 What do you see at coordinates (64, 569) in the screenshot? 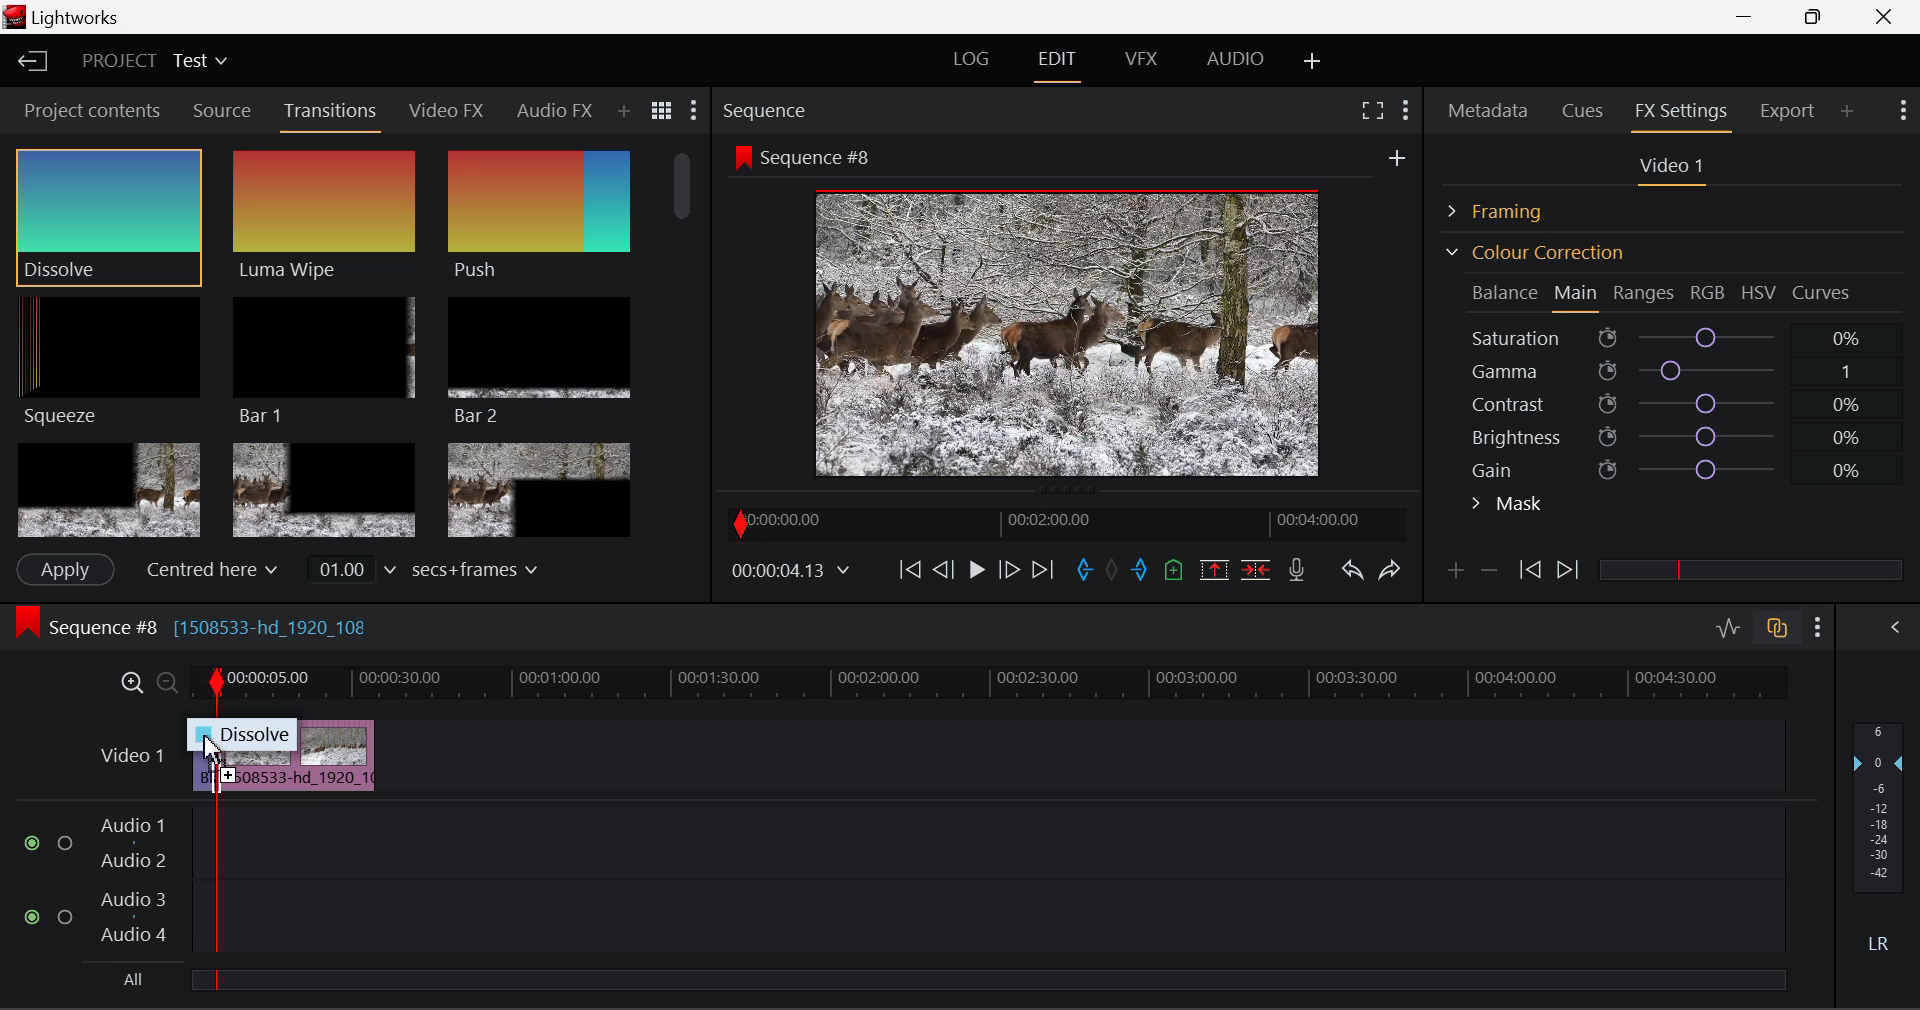
I see `Apply` at bounding box center [64, 569].